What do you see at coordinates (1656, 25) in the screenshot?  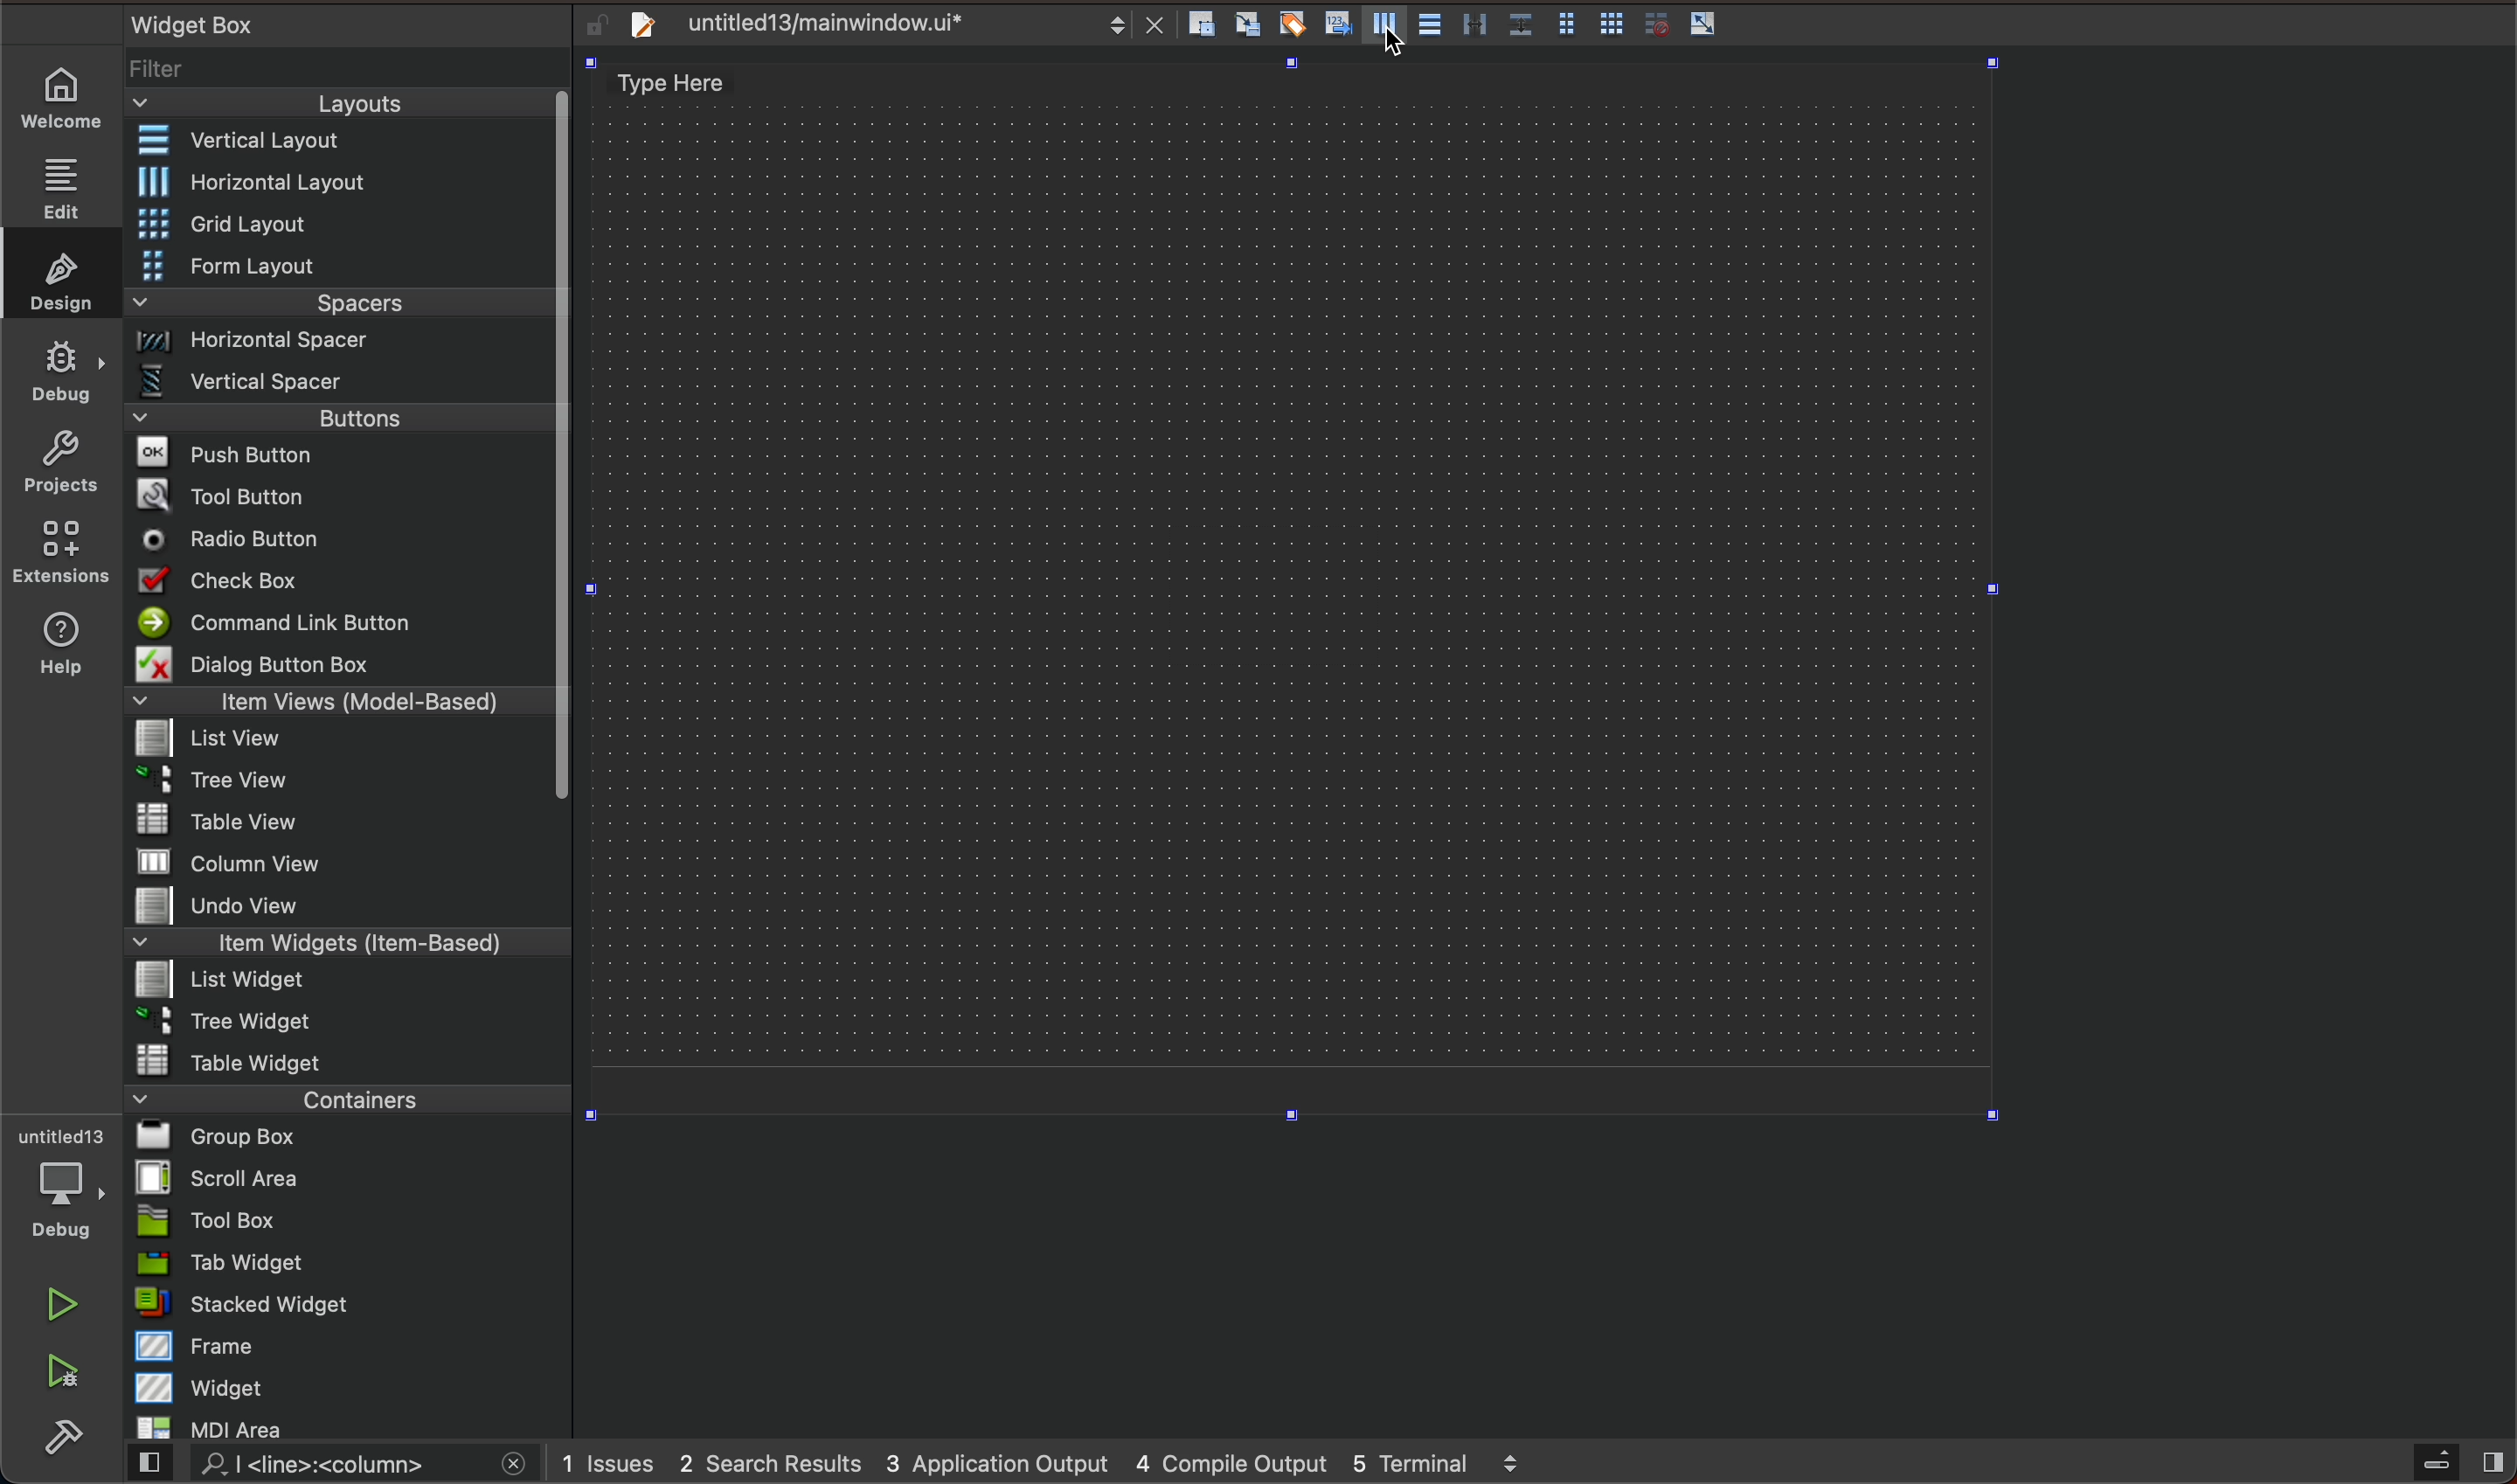 I see `` at bounding box center [1656, 25].